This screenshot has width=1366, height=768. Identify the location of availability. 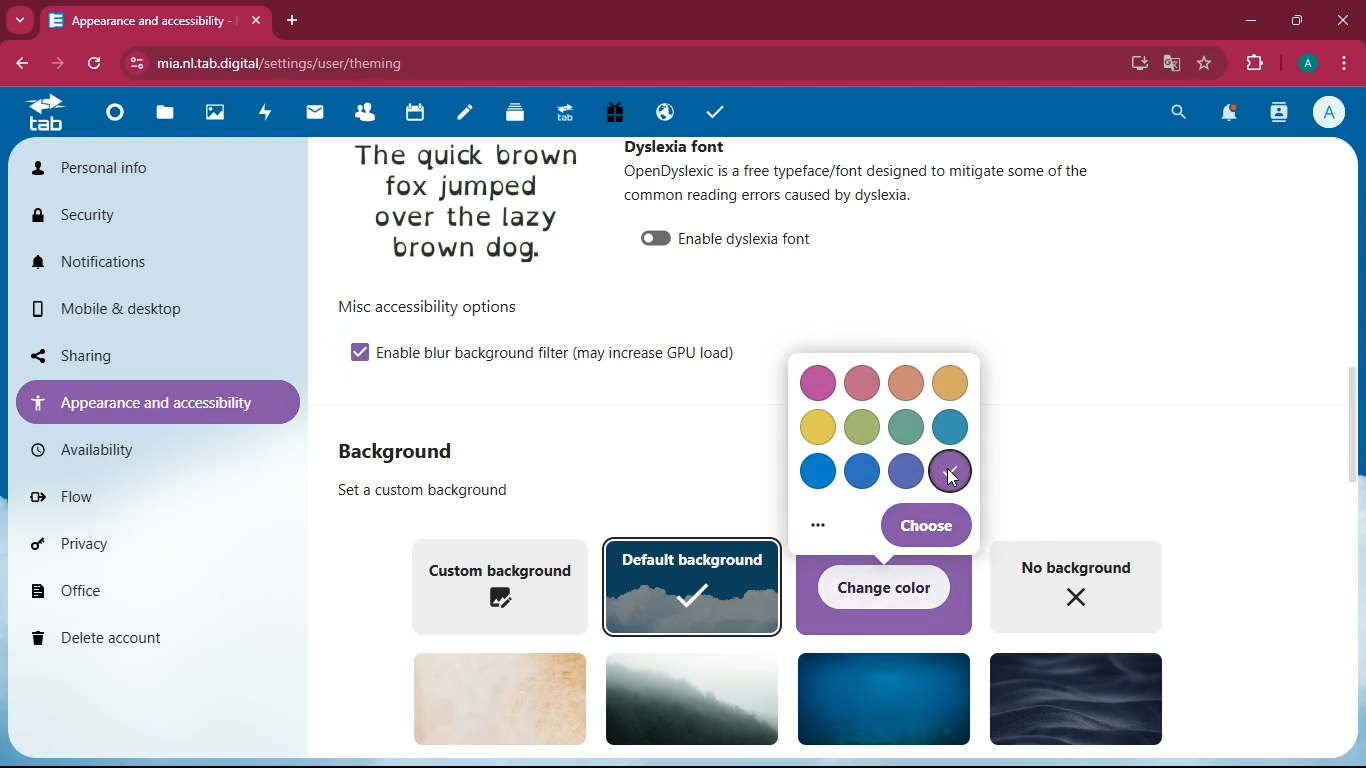
(106, 450).